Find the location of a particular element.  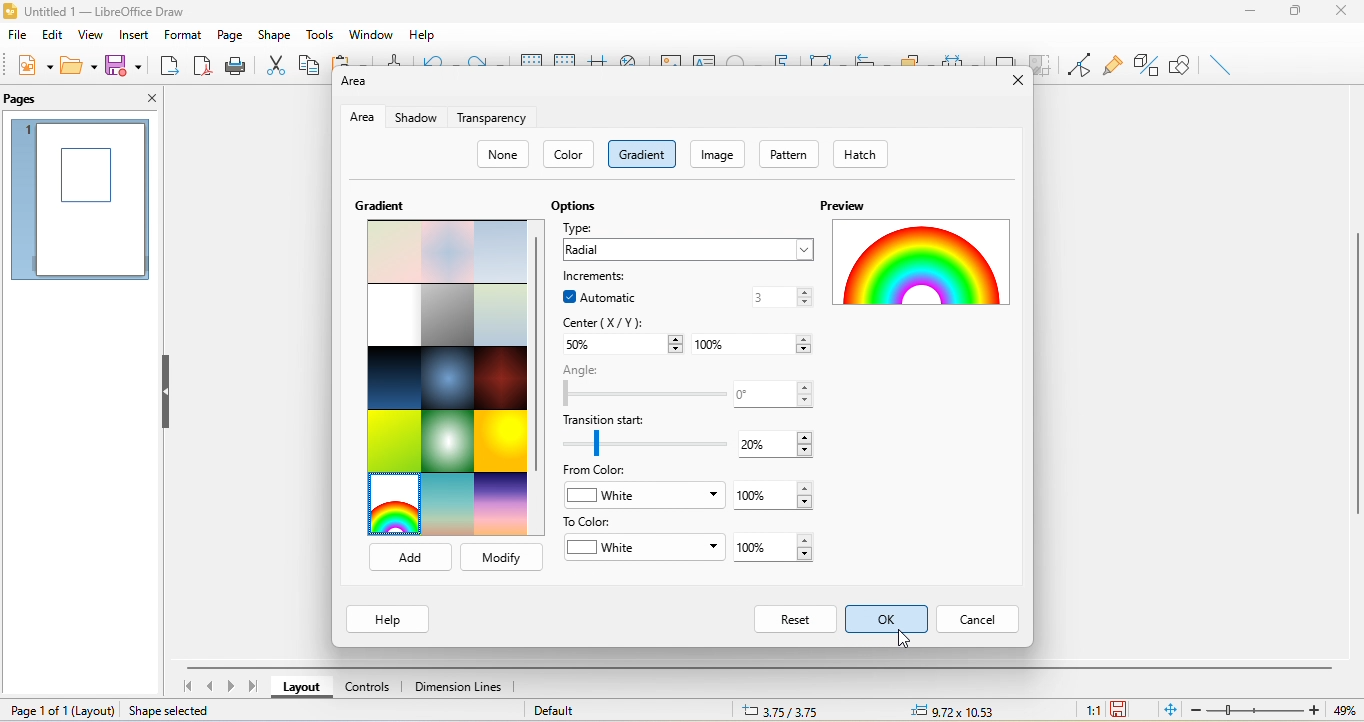

cancel is located at coordinates (983, 619).